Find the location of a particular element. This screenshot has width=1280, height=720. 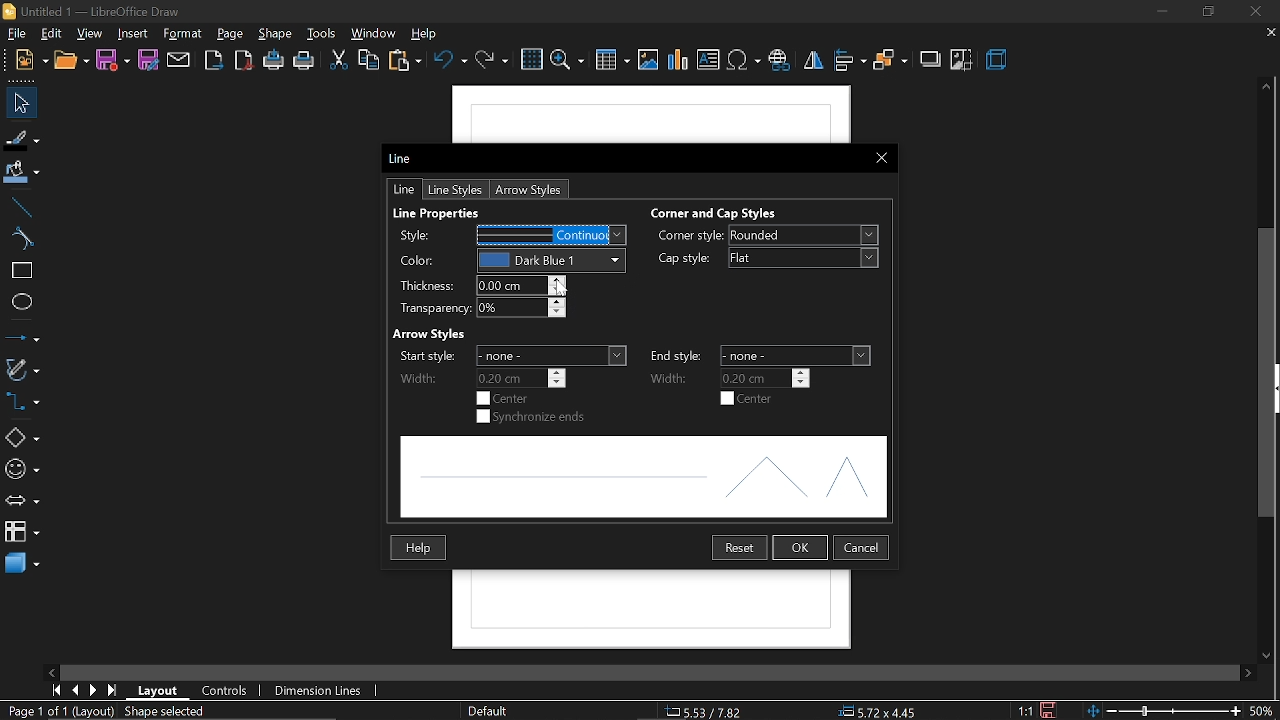

3d shapes is located at coordinates (22, 563).